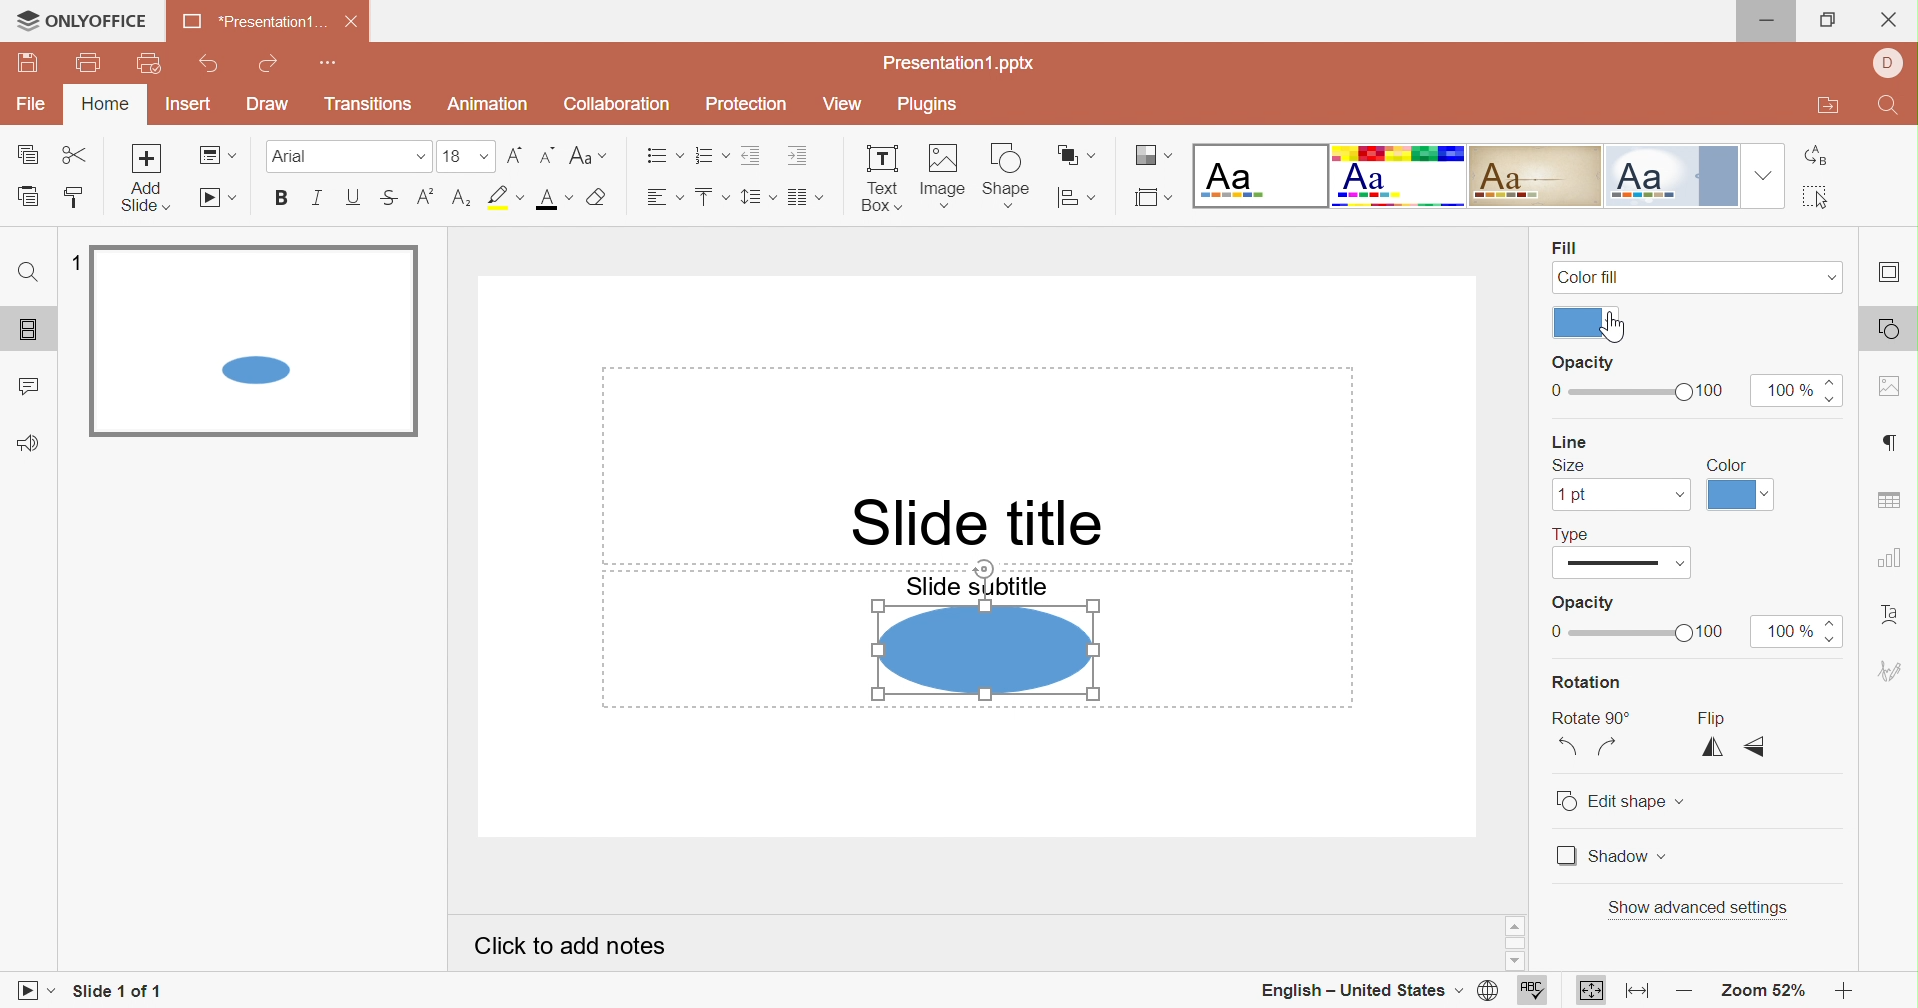 The image size is (1918, 1008). Describe the element at coordinates (1815, 157) in the screenshot. I see `Replace` at that location.